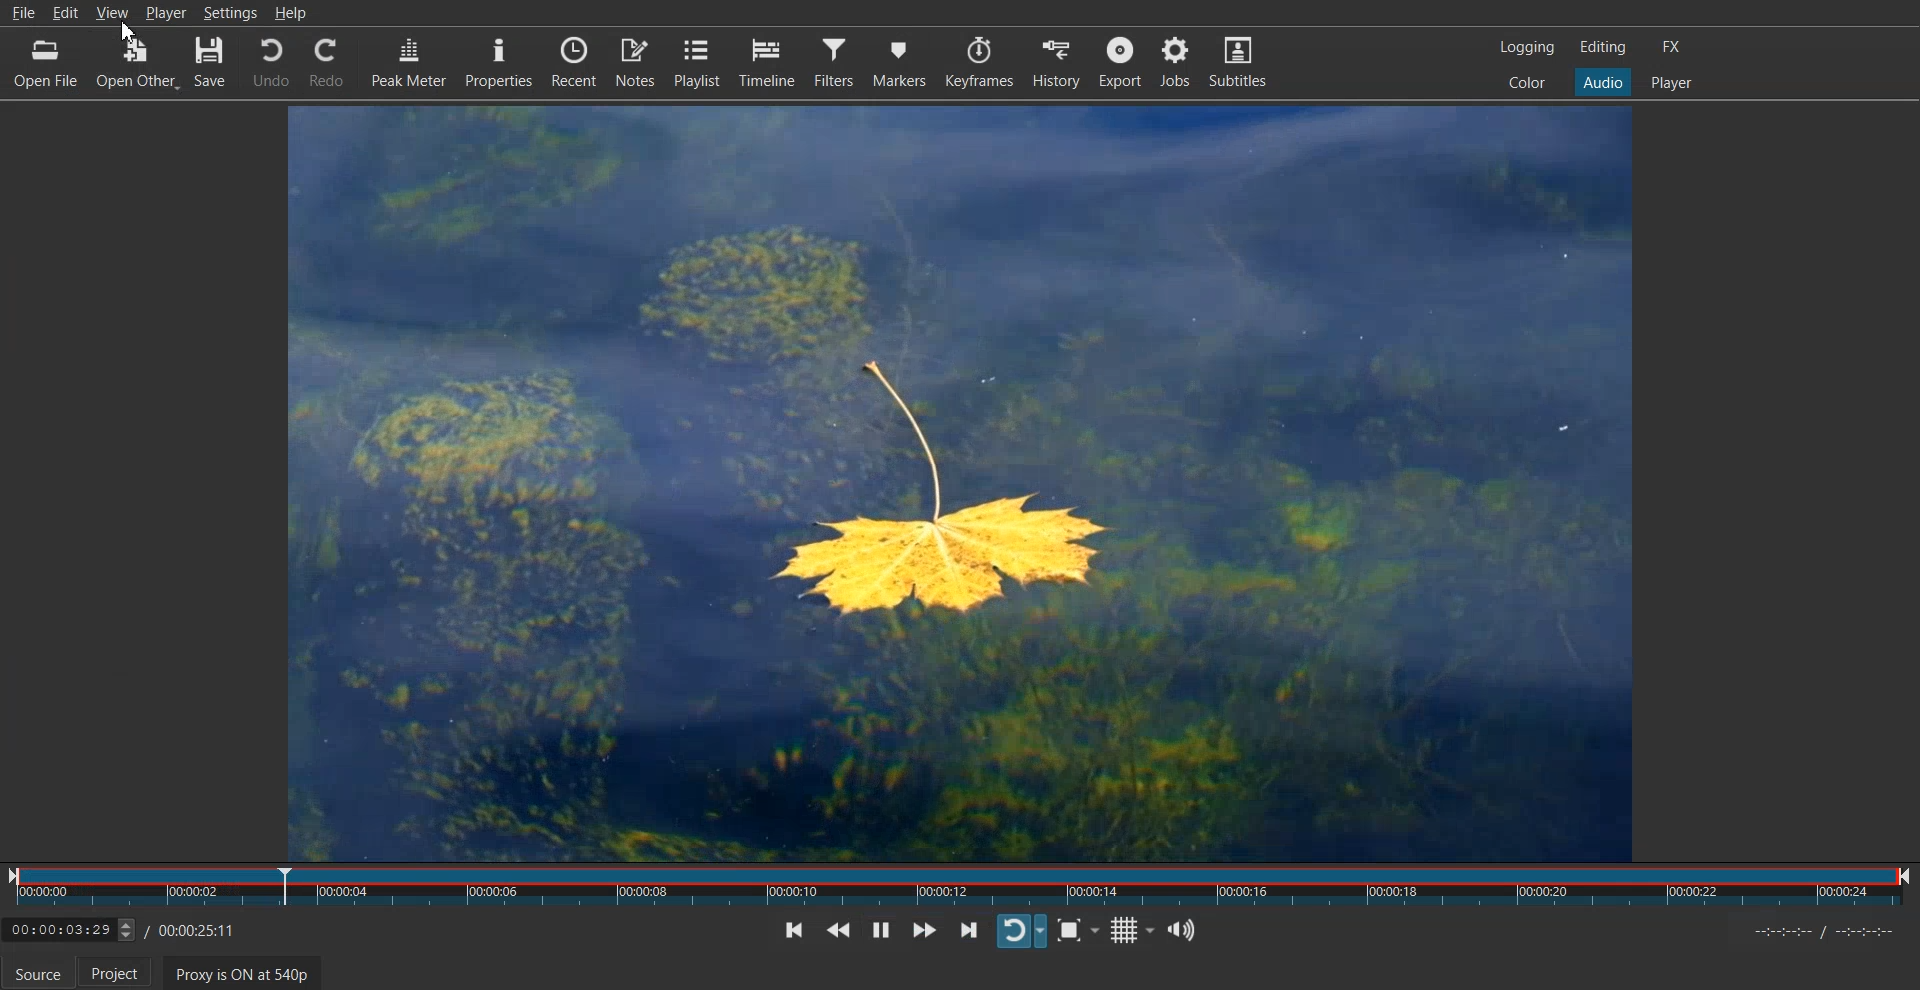  What do you see at coordinates (325, 62) in the screenshot?
I see `Redo` at bounding box center [325, 62].